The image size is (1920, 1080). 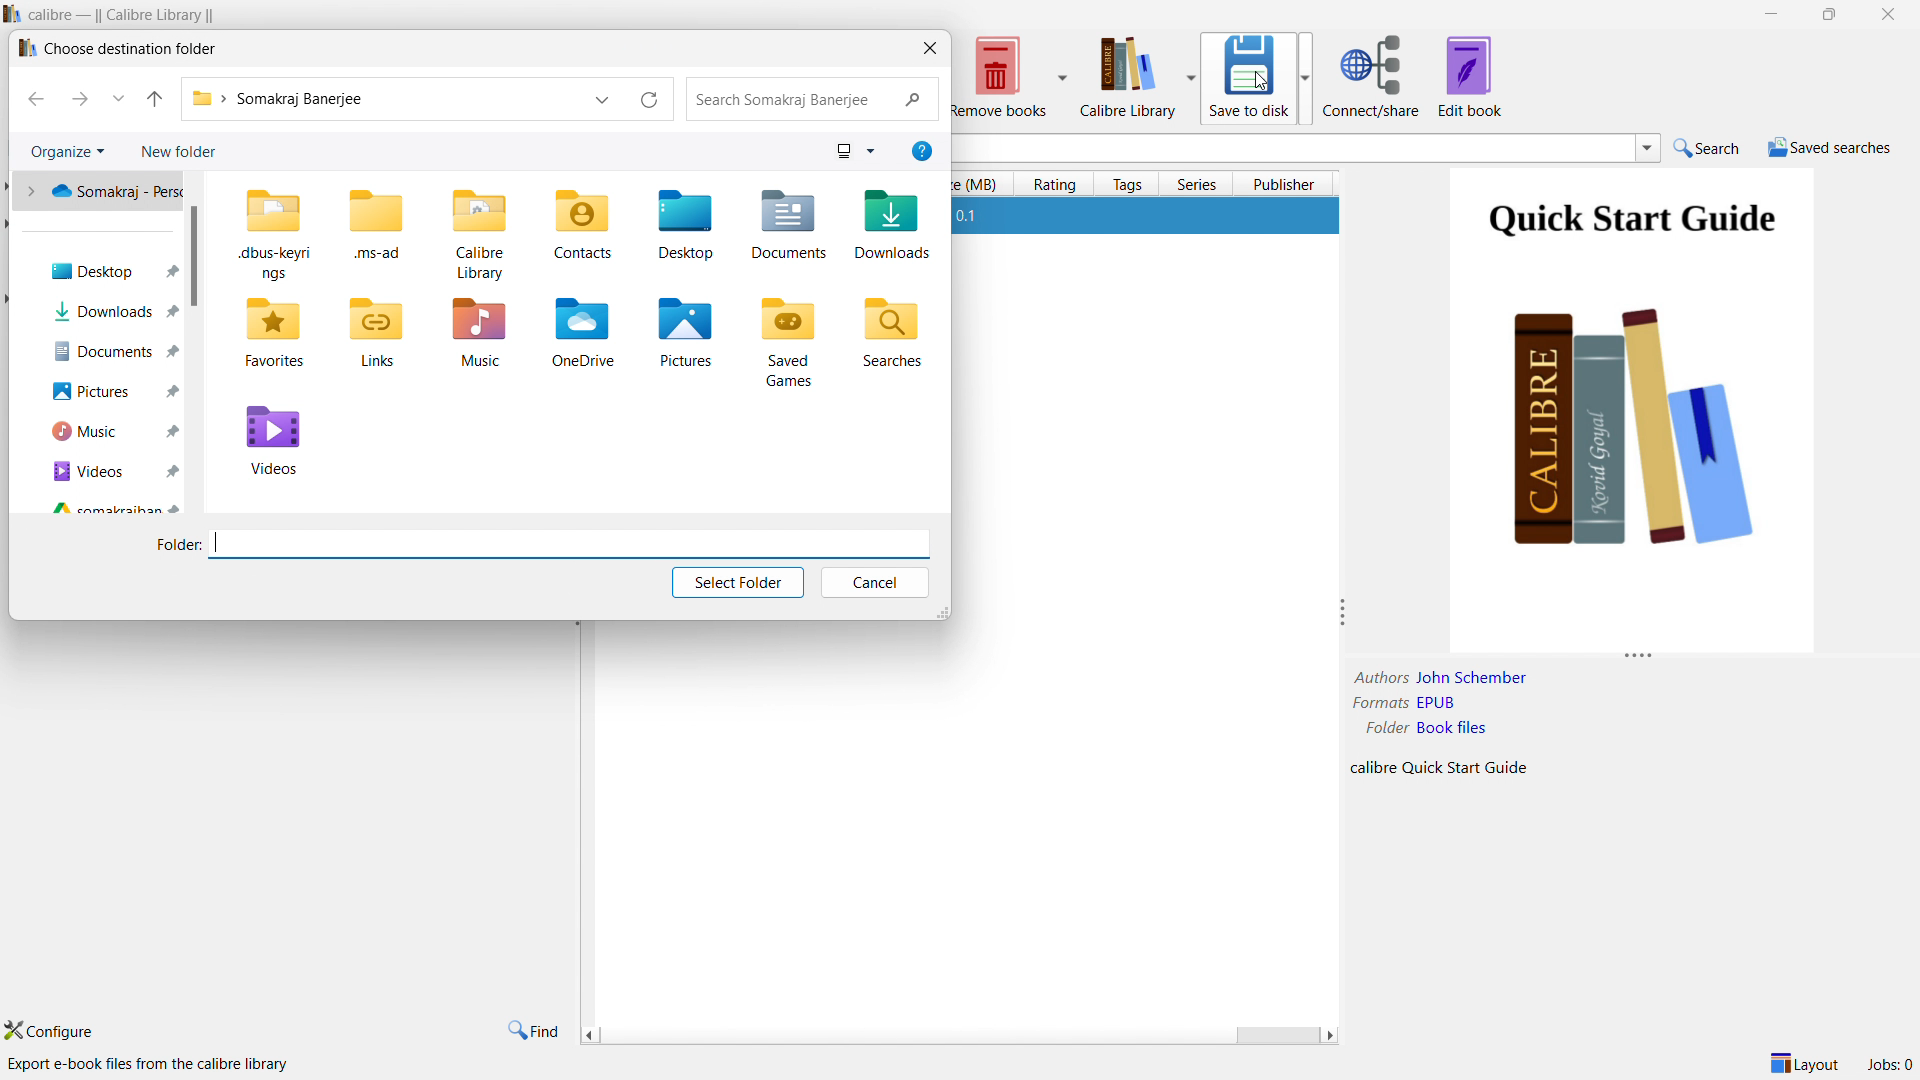 What do you see at coordinates (1337, 613) in the screenshot?
I see `resize` at bounding box center [1337, 613].